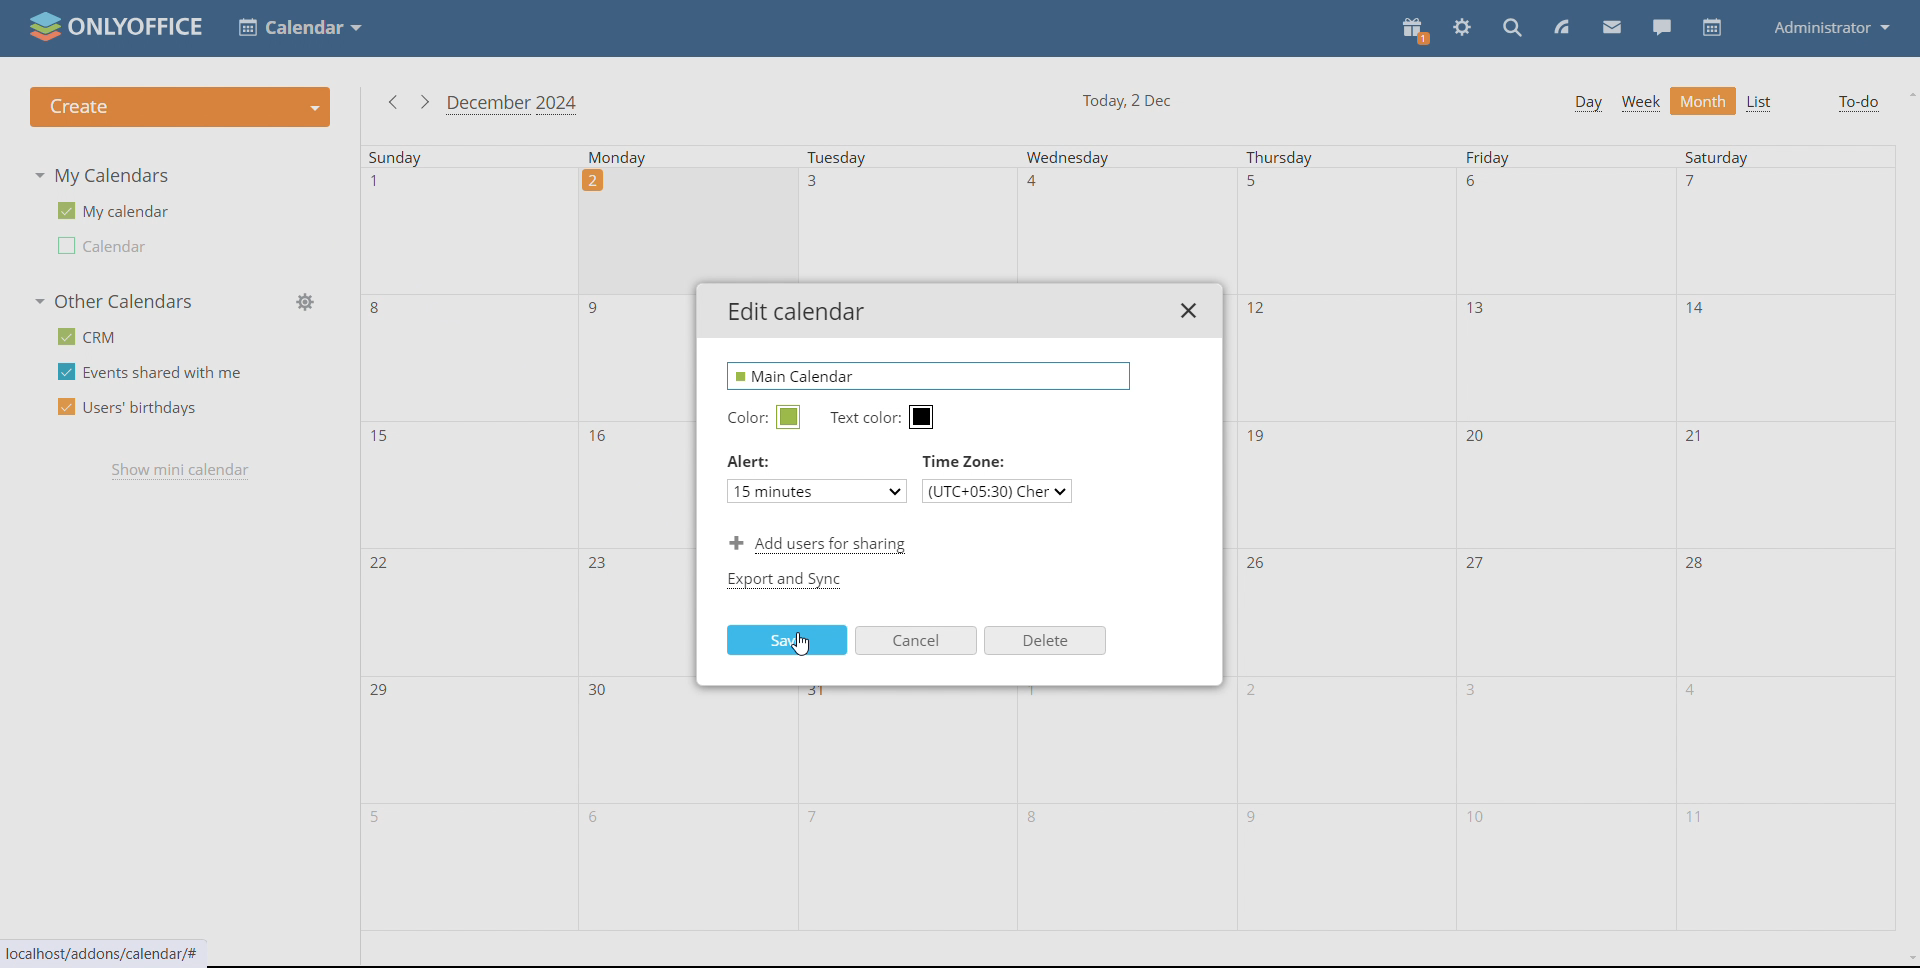 This screenshot has width=1920, height=968. What do you see at coordinates (1563, 154) in the screenshot?
I see `friday` at bounding box center [1563, 154].